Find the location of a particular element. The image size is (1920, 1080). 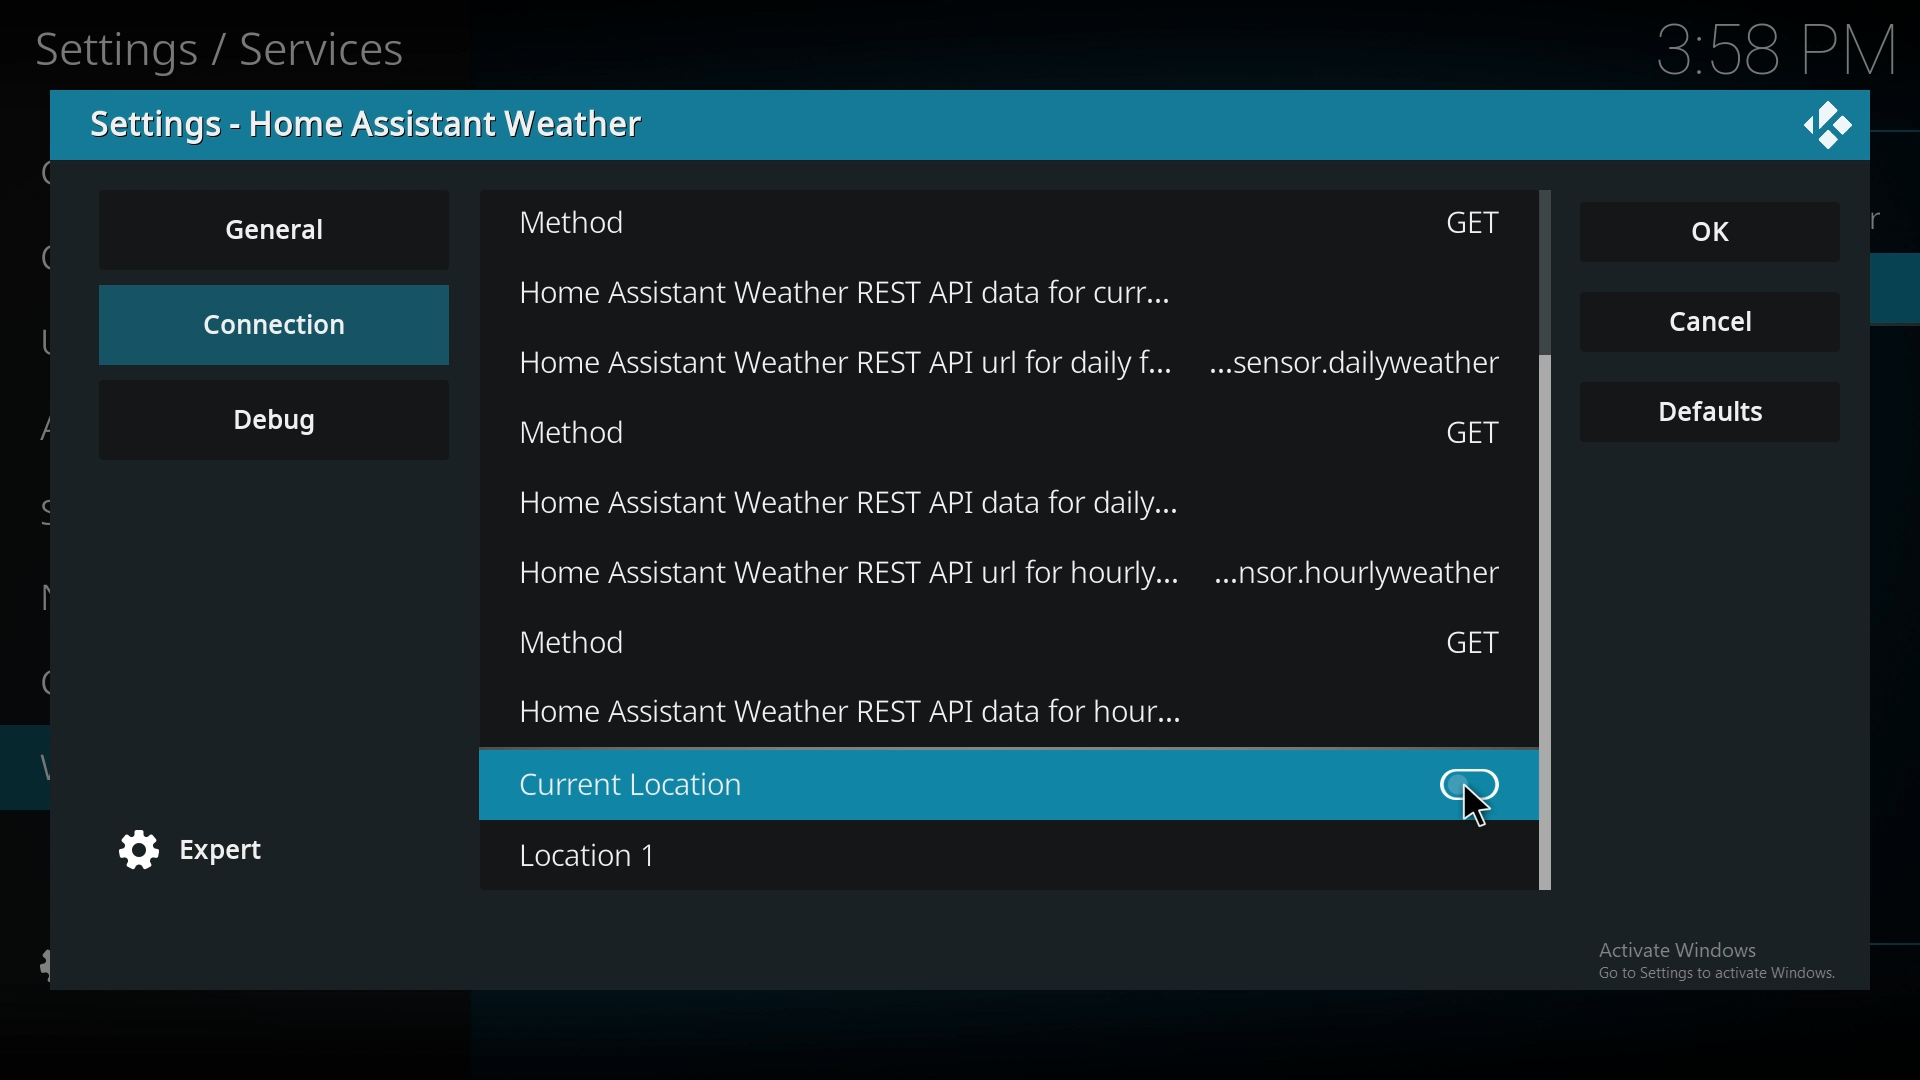

debug is located at coordinates (274, 419).